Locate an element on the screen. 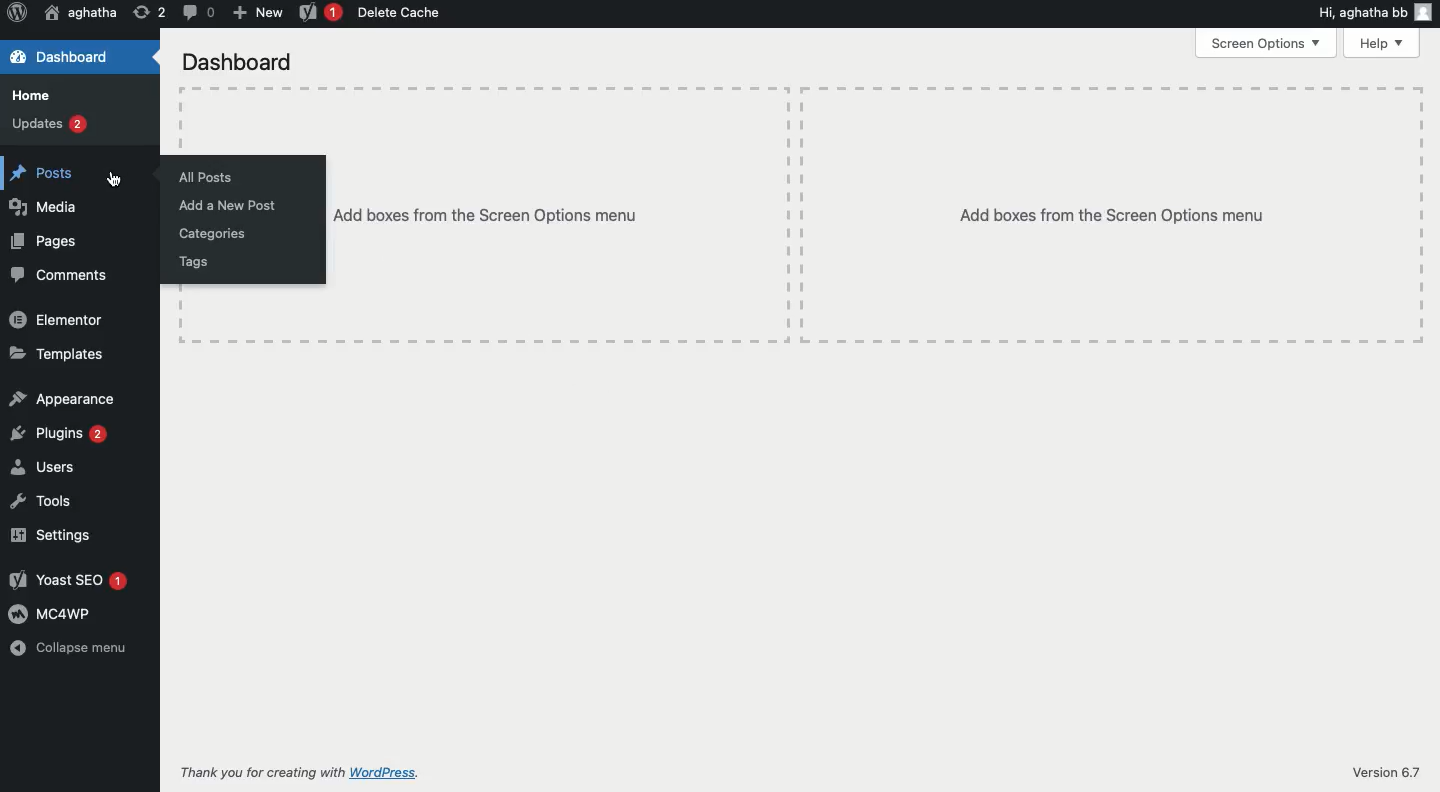  Table line is located at coordinates (182, 308).